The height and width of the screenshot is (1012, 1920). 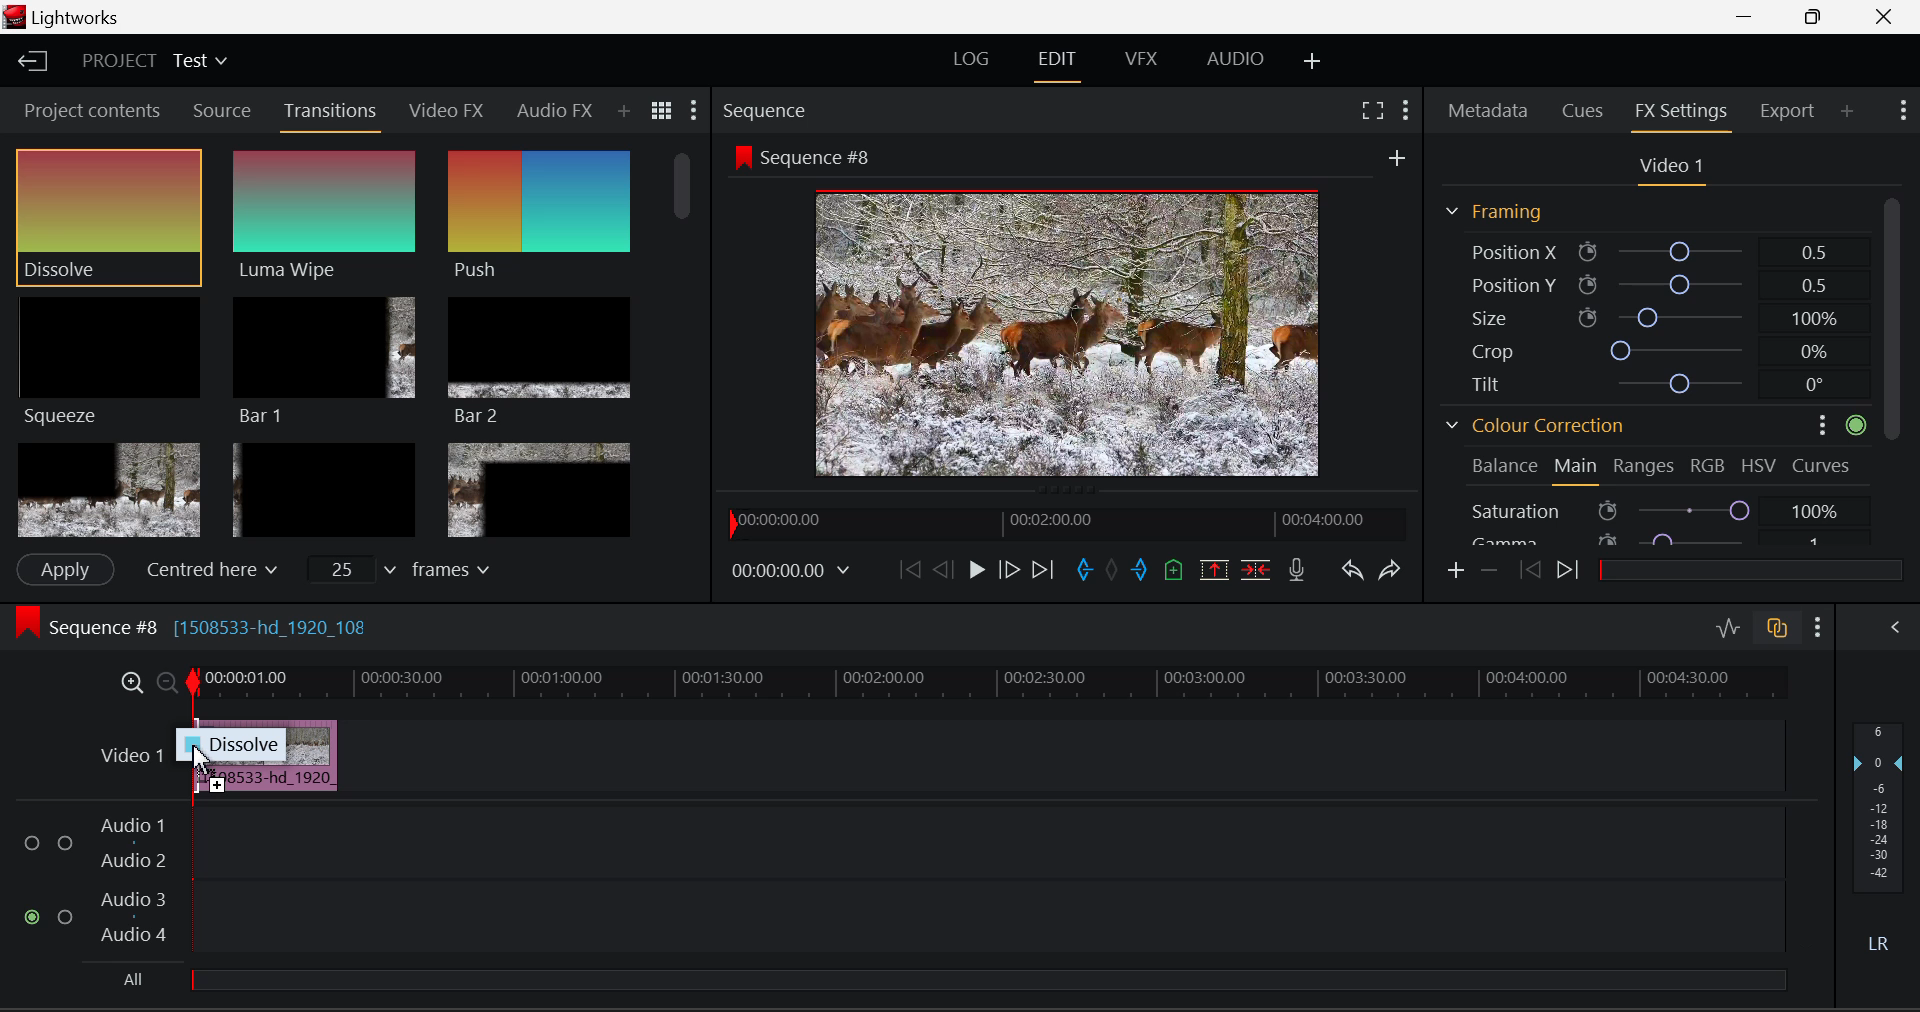 What do you see at coordinates (147, 215) in the screenshot?
I see `Cursor` at bounding box center [147, 215].